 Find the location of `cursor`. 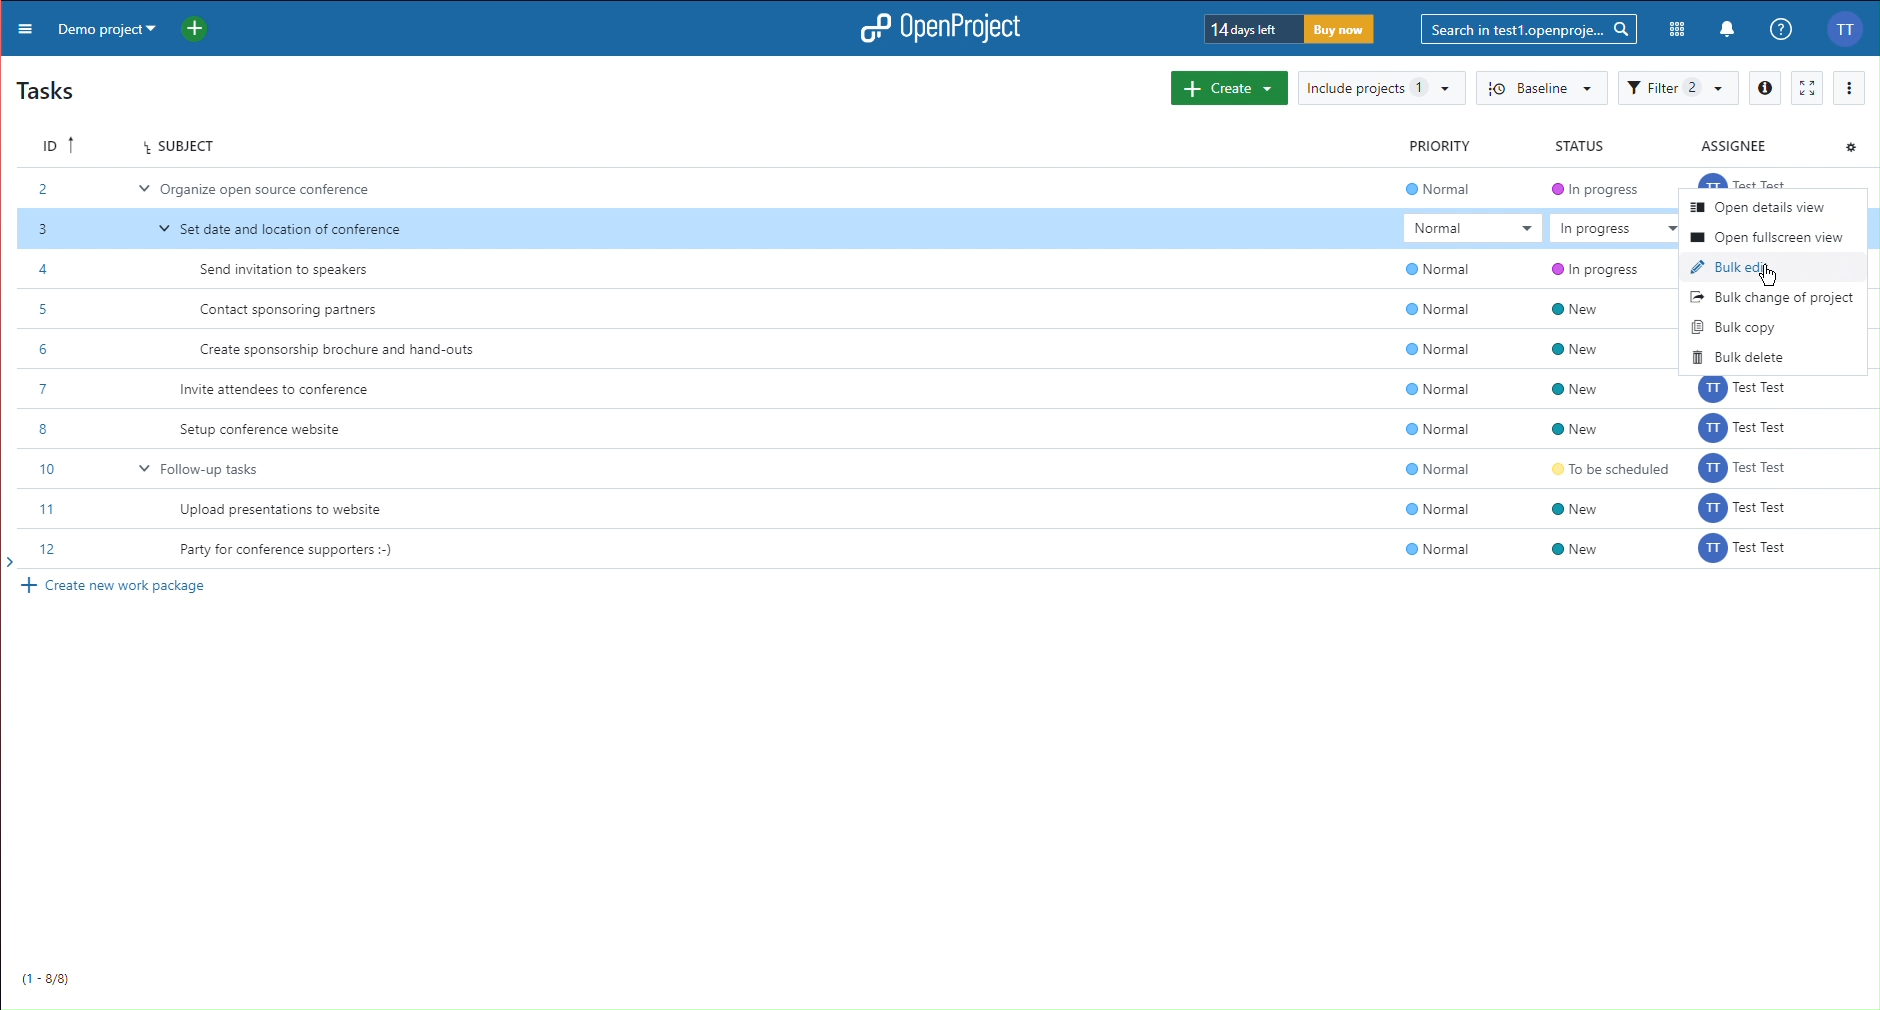

cursor is located at coordinates (1771, 282).